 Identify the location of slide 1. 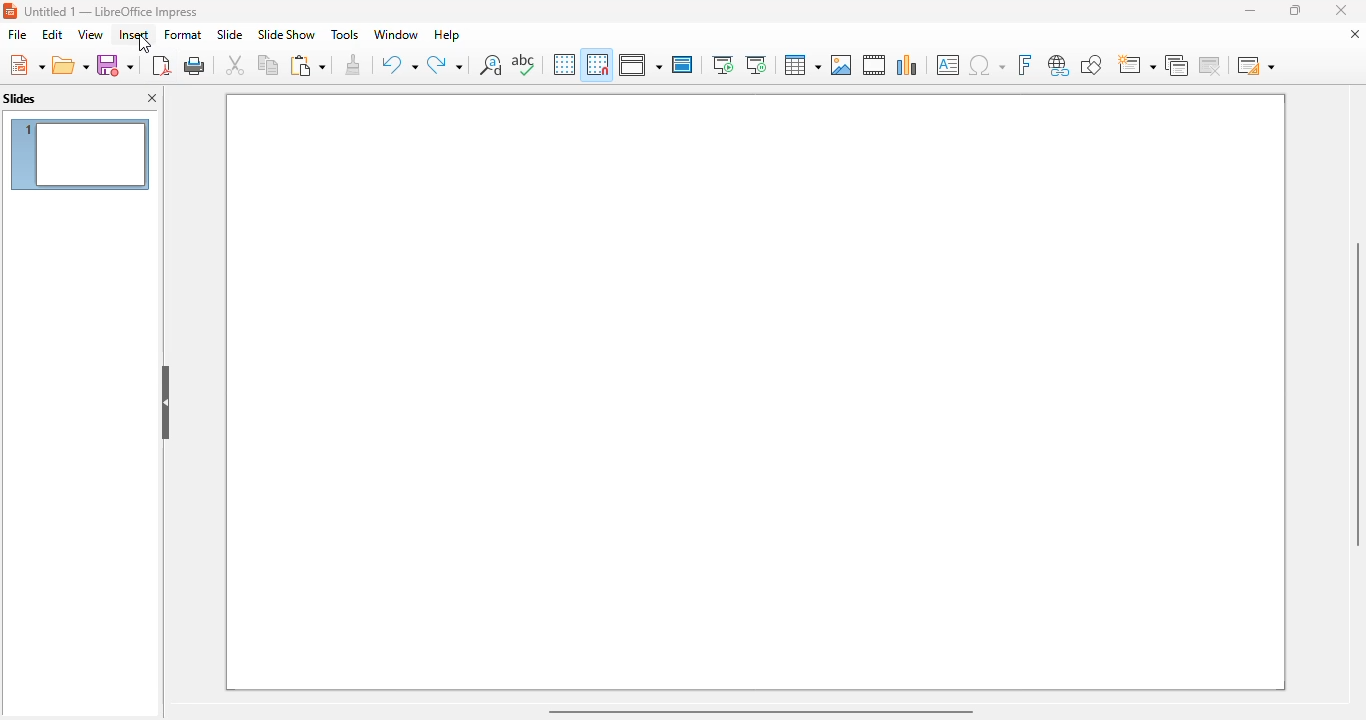
(756, 392).